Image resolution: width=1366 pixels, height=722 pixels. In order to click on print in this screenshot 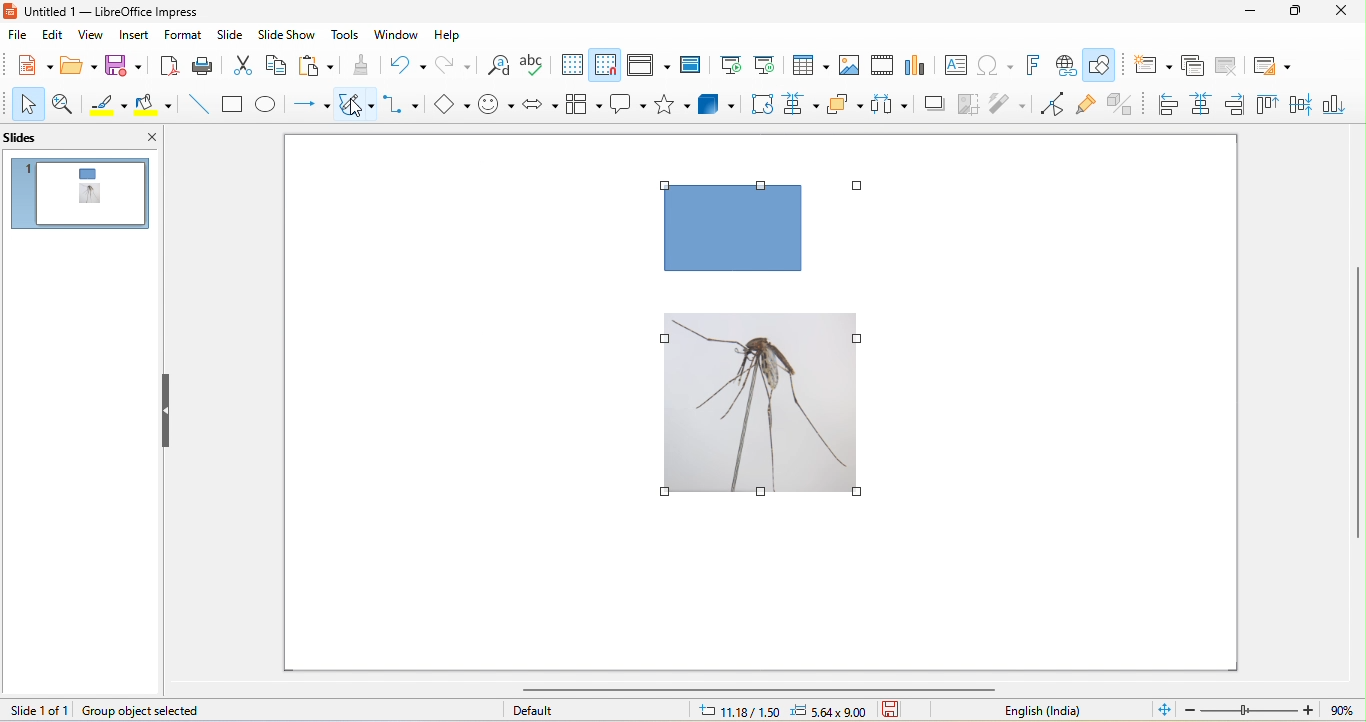, I will do `click(204, 66)`.